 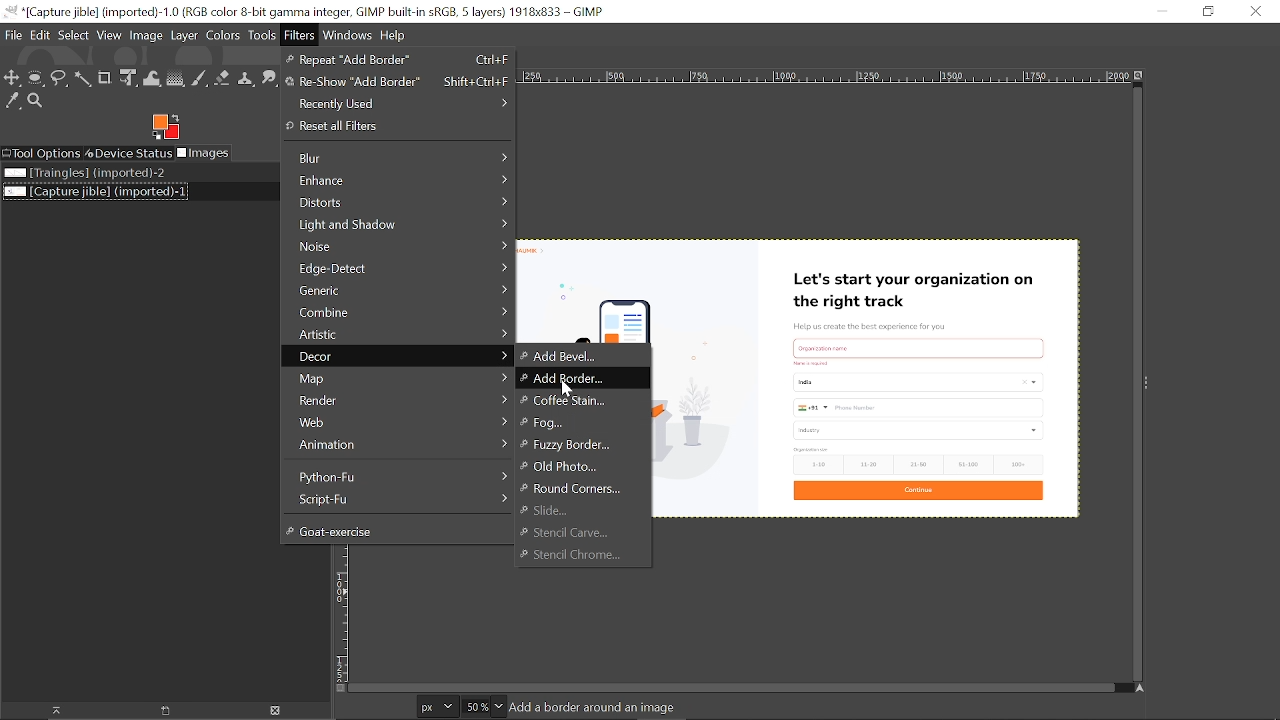 I want to click on Edge-defect, so click(x=399, y=270).